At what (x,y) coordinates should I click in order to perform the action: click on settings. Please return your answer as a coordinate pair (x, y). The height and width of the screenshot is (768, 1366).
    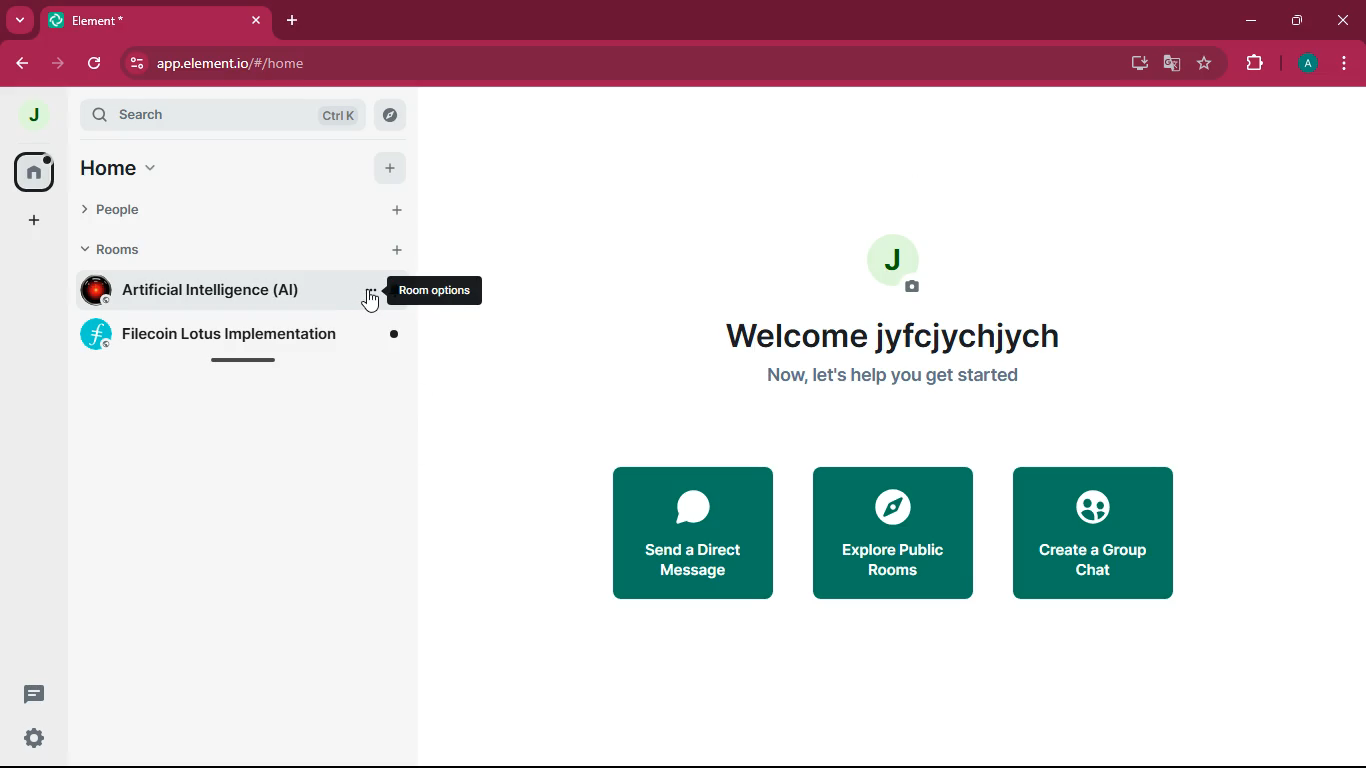
    Looking at the image, I should click on (32, 740).